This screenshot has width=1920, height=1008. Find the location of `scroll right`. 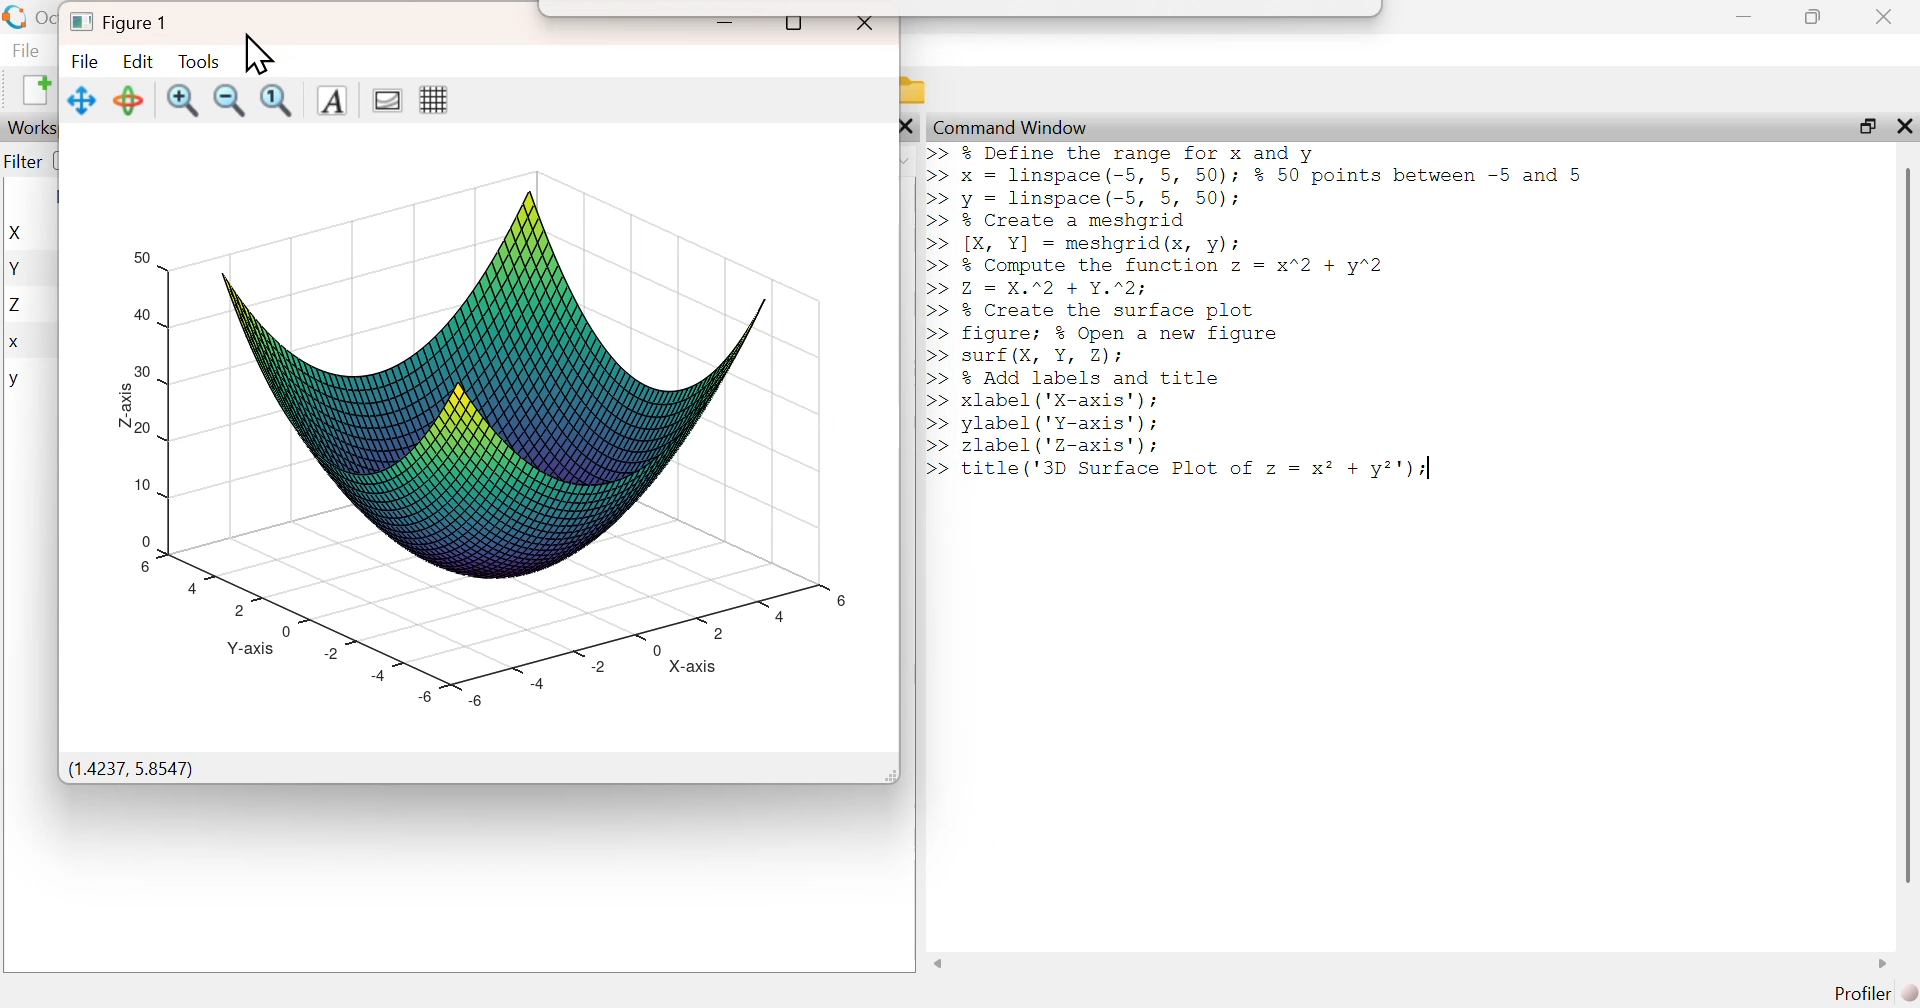

scroll right is located at coordinates (1884, 963).